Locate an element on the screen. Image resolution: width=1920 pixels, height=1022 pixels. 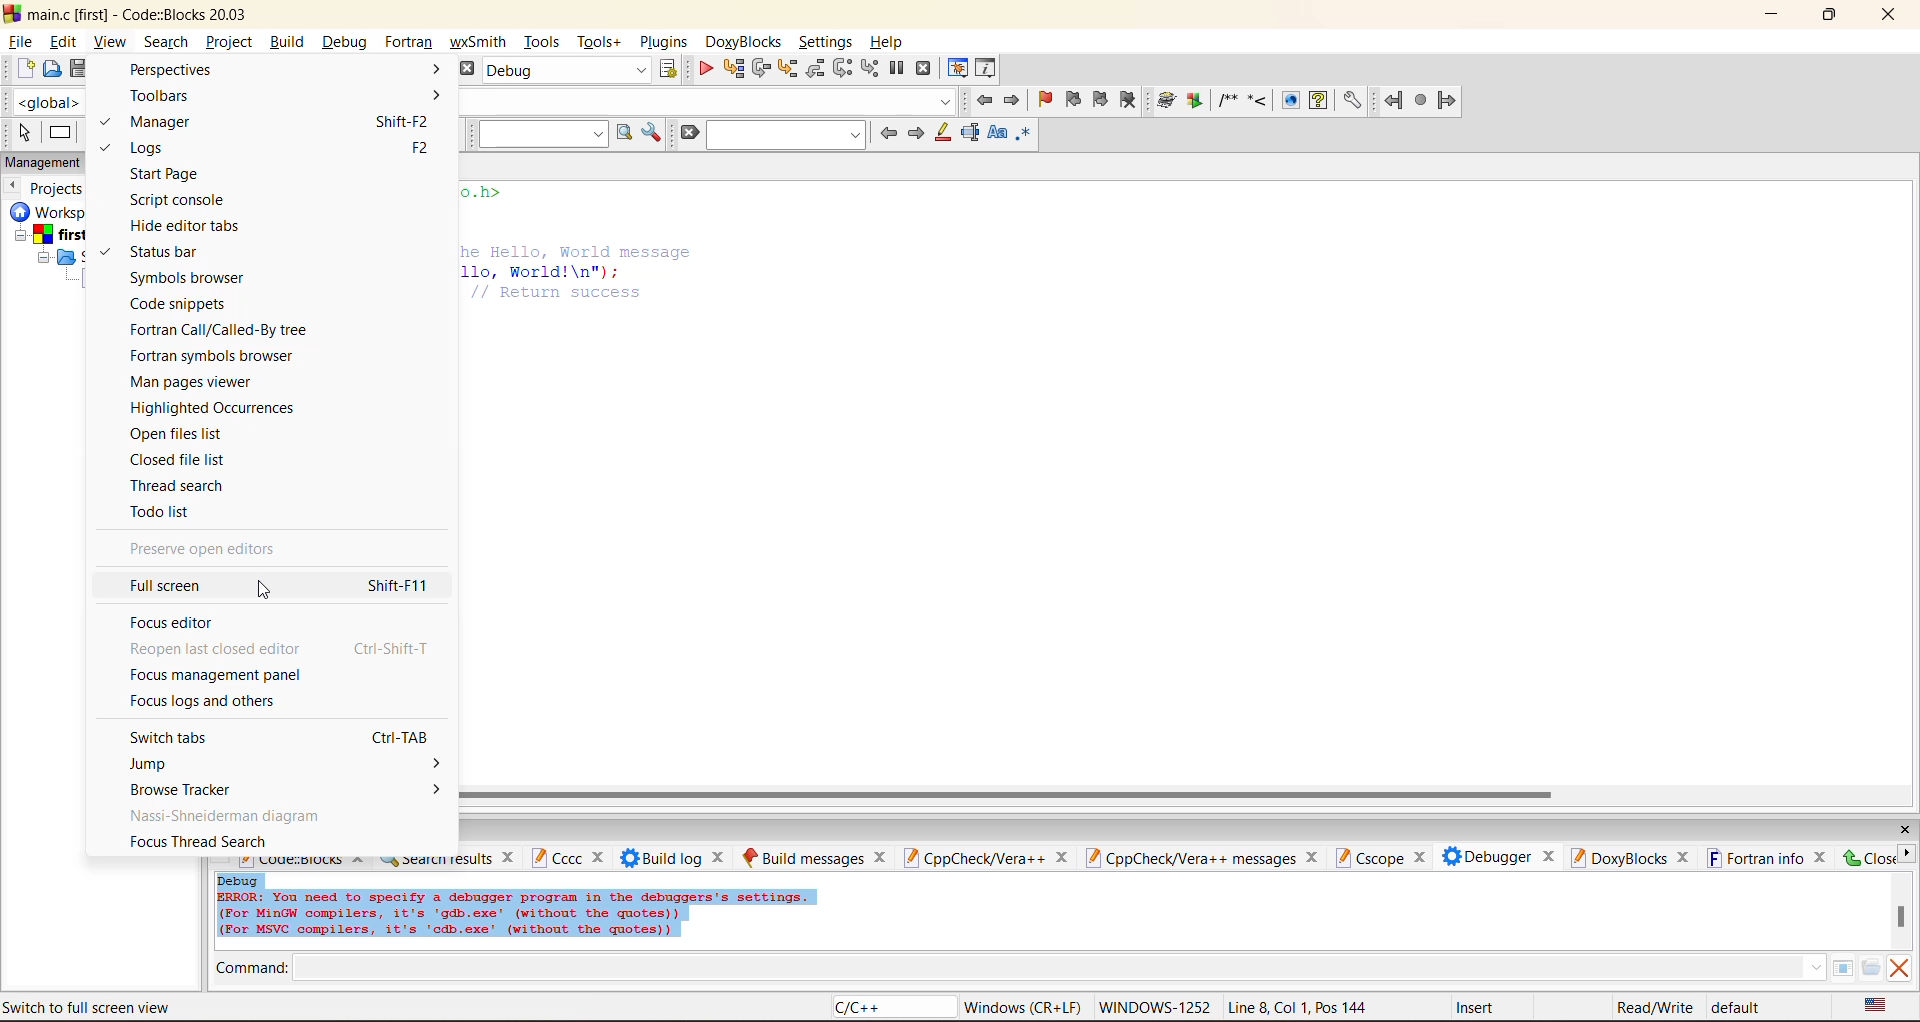
jump is located at coordinates (169, 764).